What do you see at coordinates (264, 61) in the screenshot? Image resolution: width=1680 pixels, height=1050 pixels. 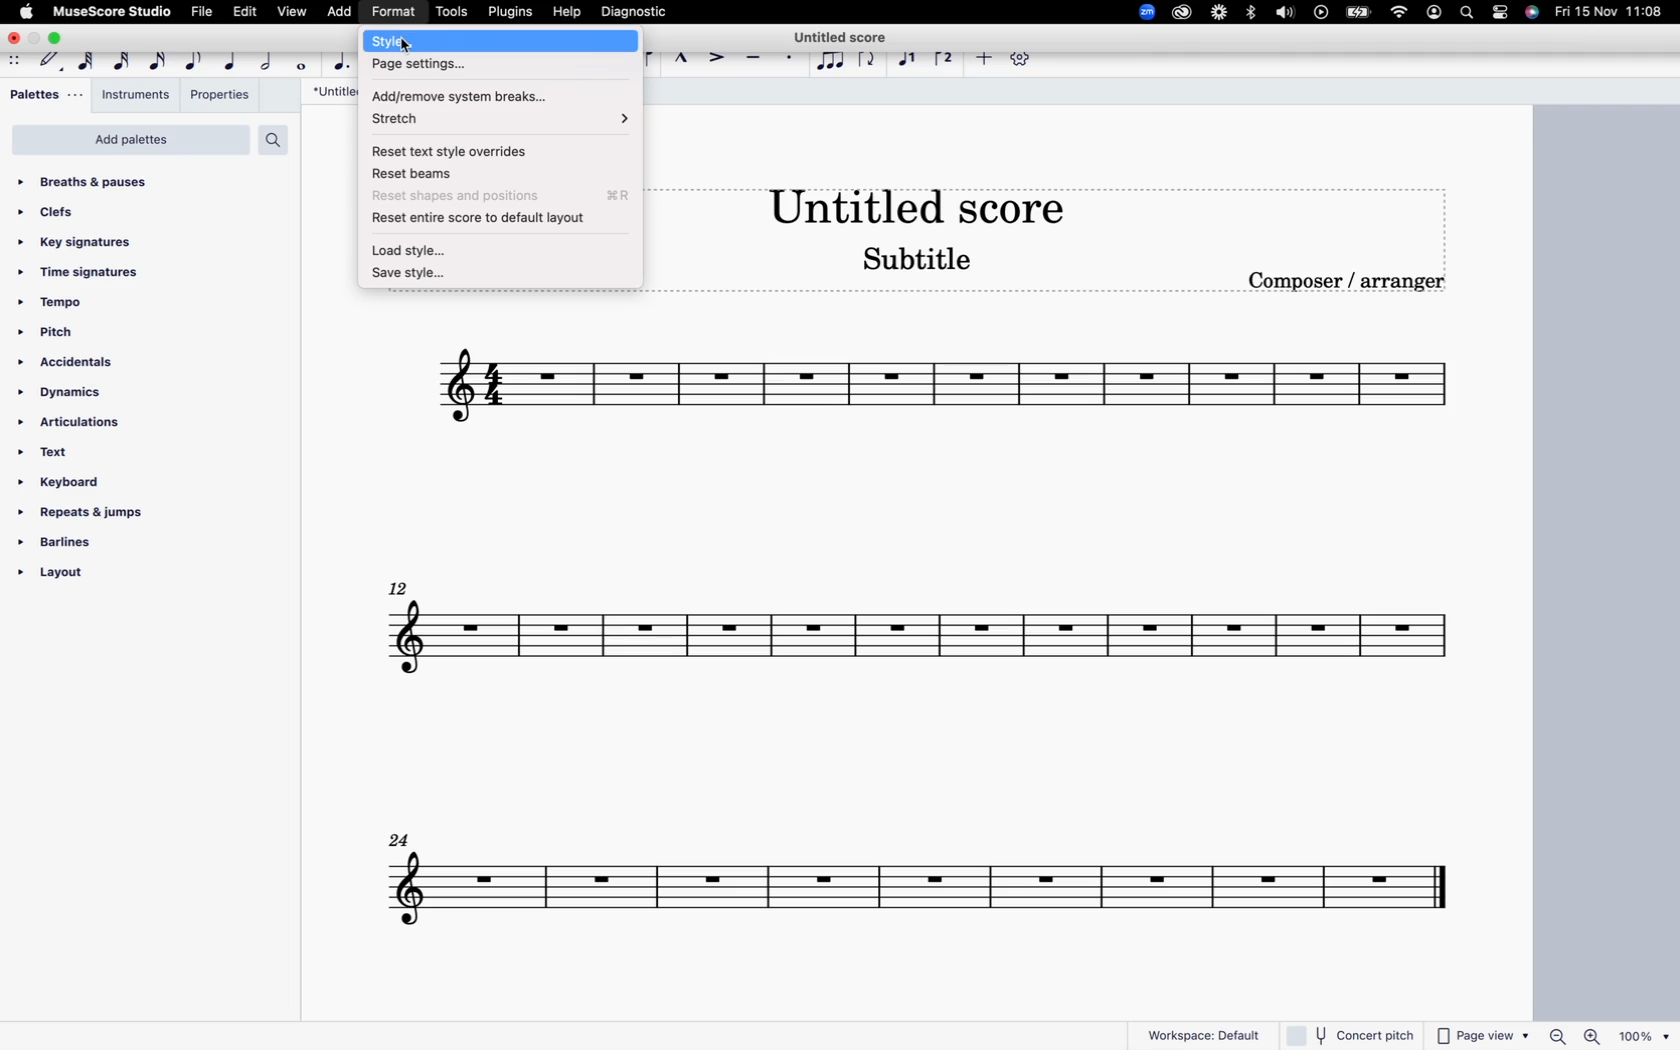 I see `half note` at bounding box center [264, 61].